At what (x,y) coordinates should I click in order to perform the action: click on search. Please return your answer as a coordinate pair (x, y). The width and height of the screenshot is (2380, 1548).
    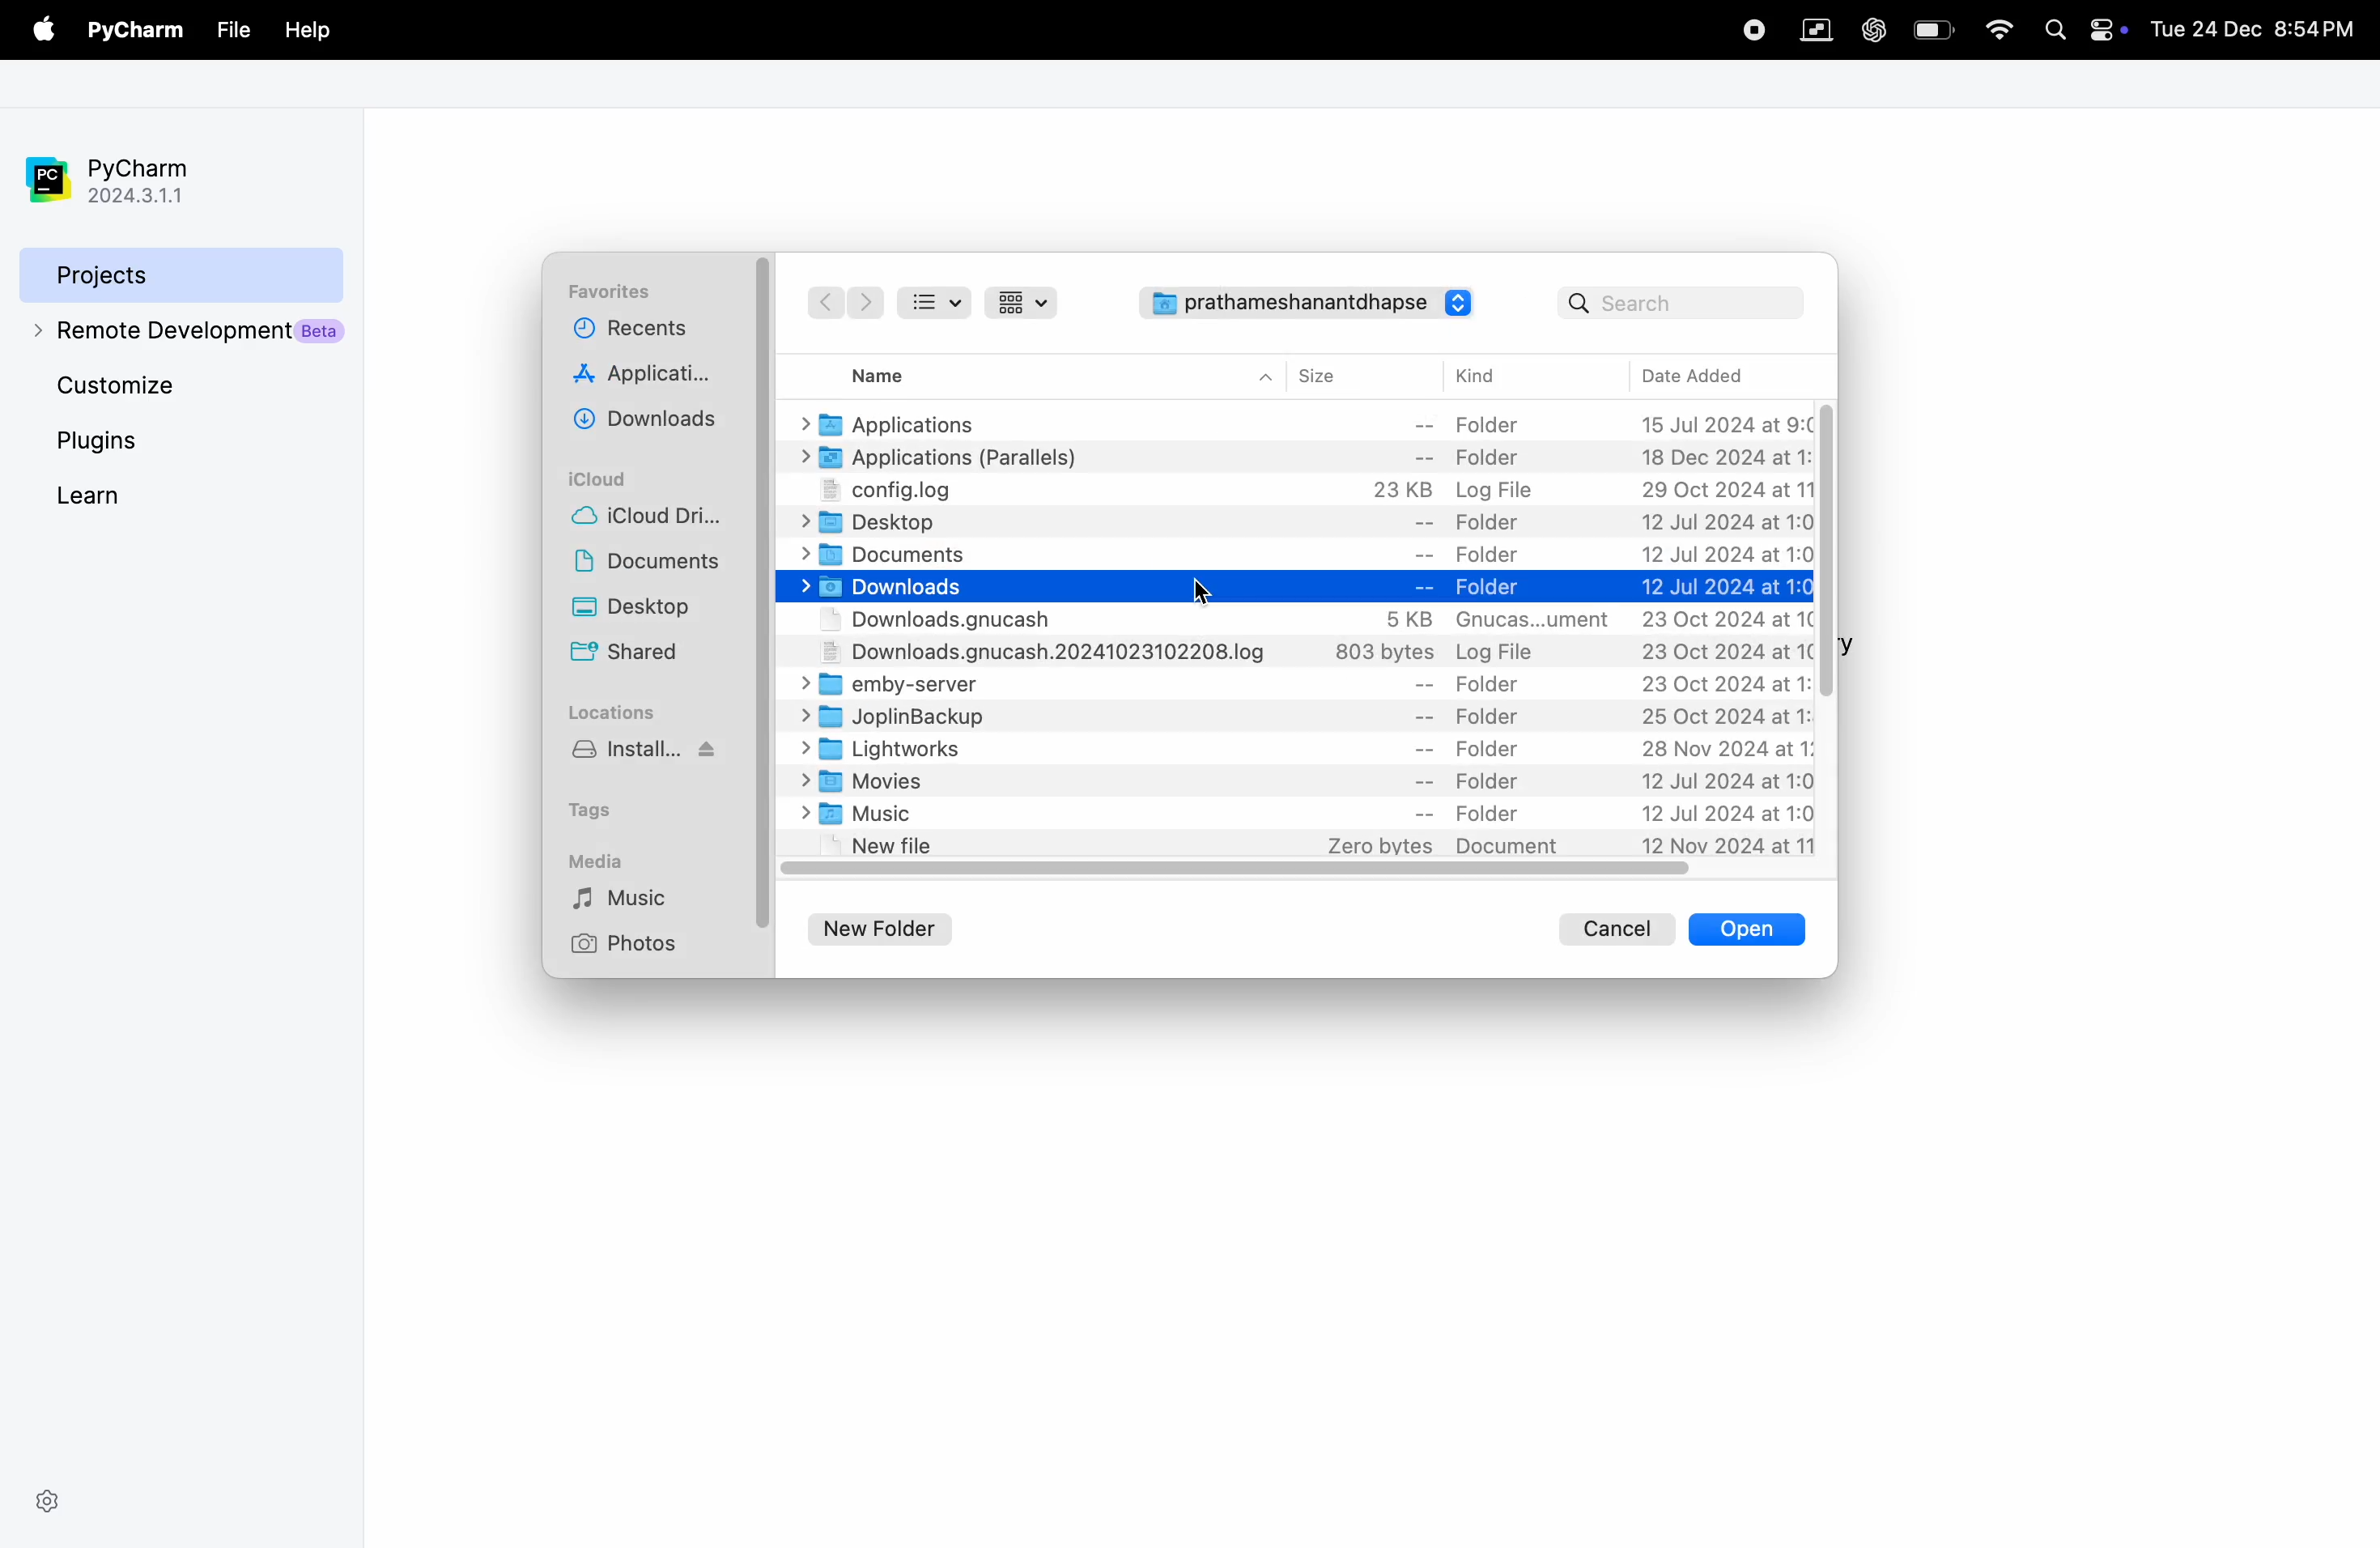
    Looking at the image, I should click on (1681, 302).